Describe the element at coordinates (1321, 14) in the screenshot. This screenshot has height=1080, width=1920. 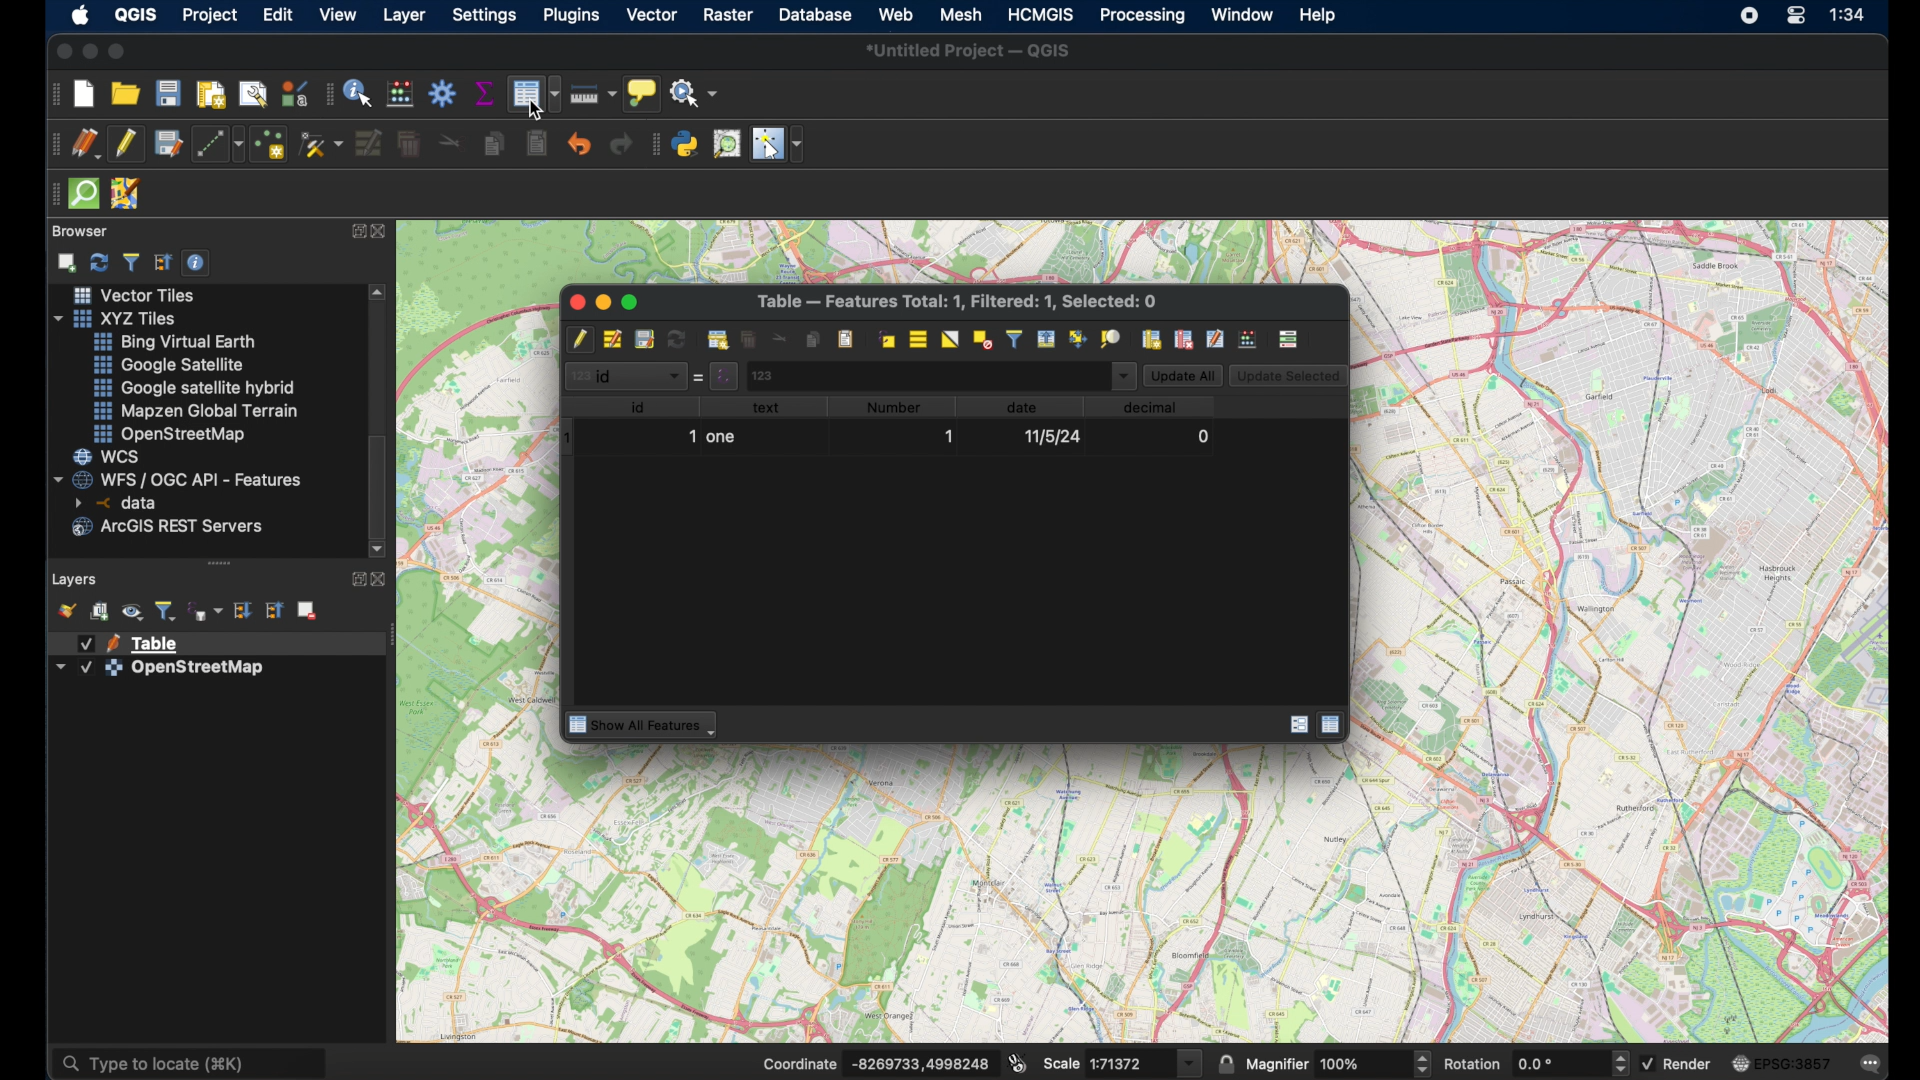
I see `help` at that location.